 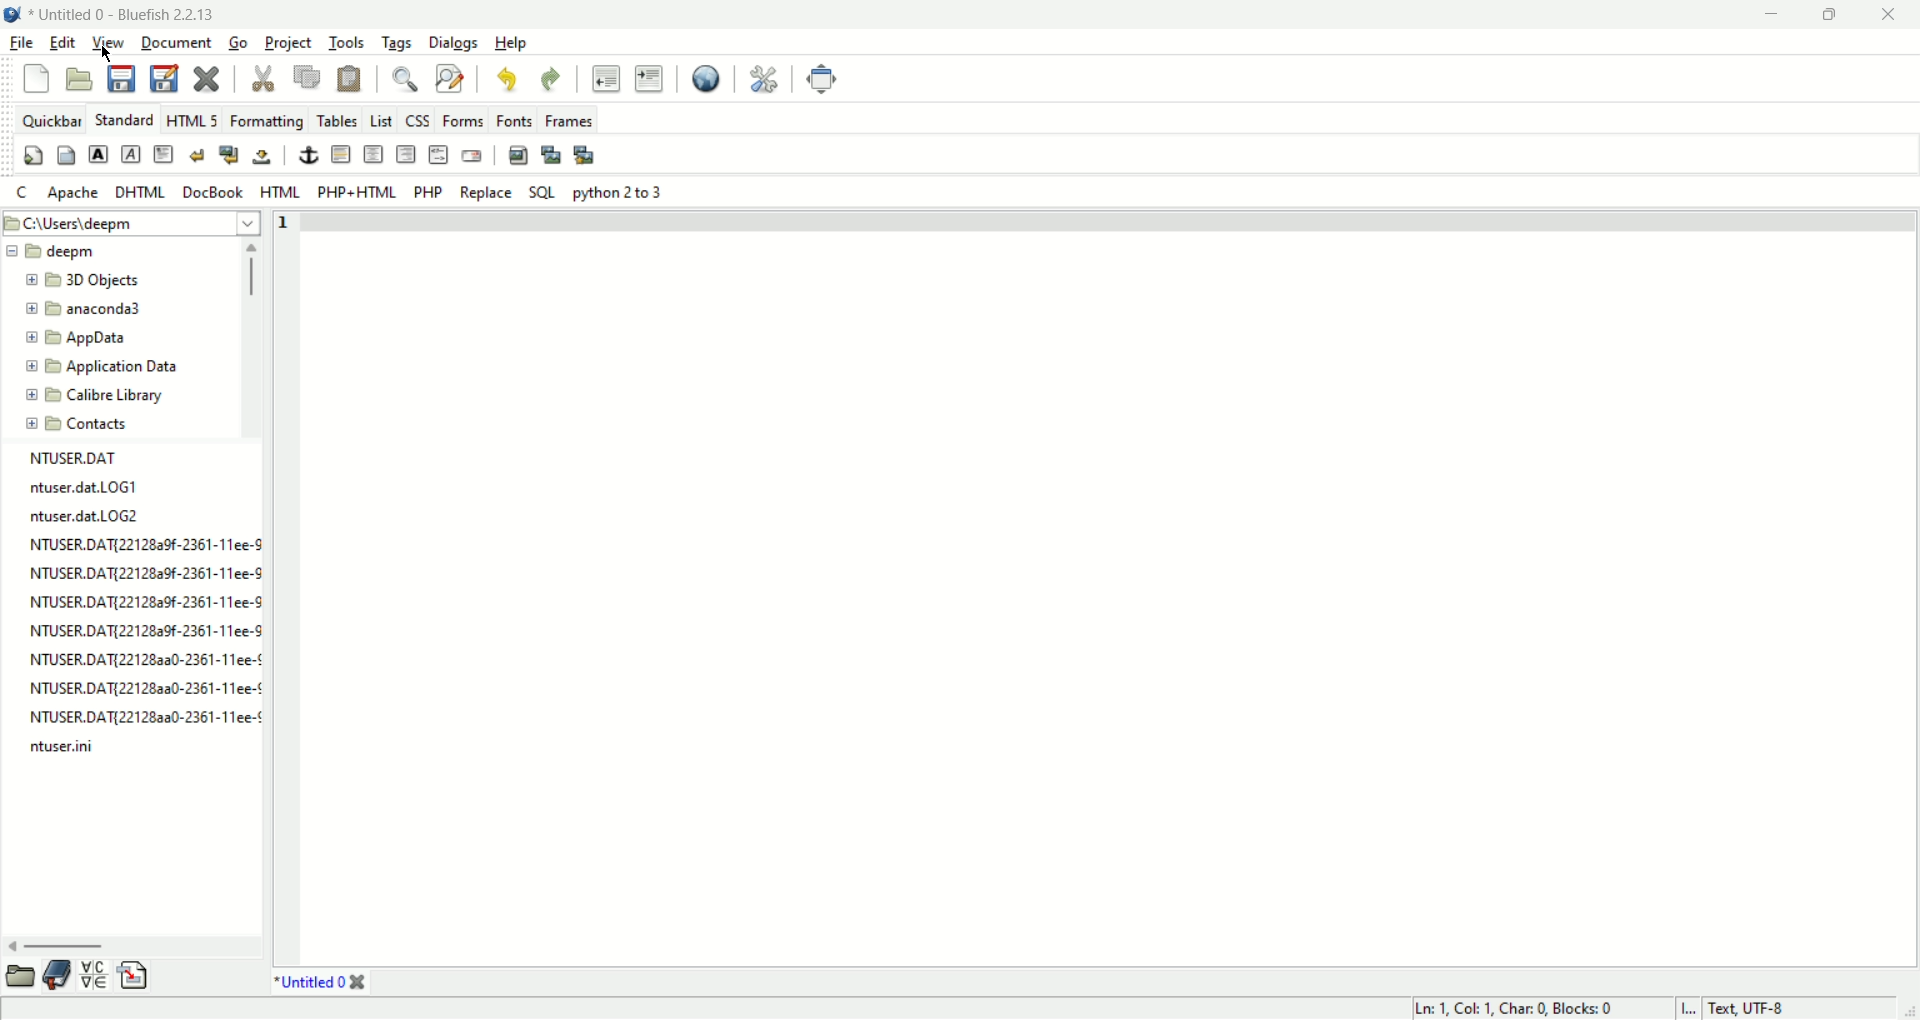 What do you see at coordinates (708, 80) in the screenshot?
I see `view in browser` at bounding box center [708, 80].